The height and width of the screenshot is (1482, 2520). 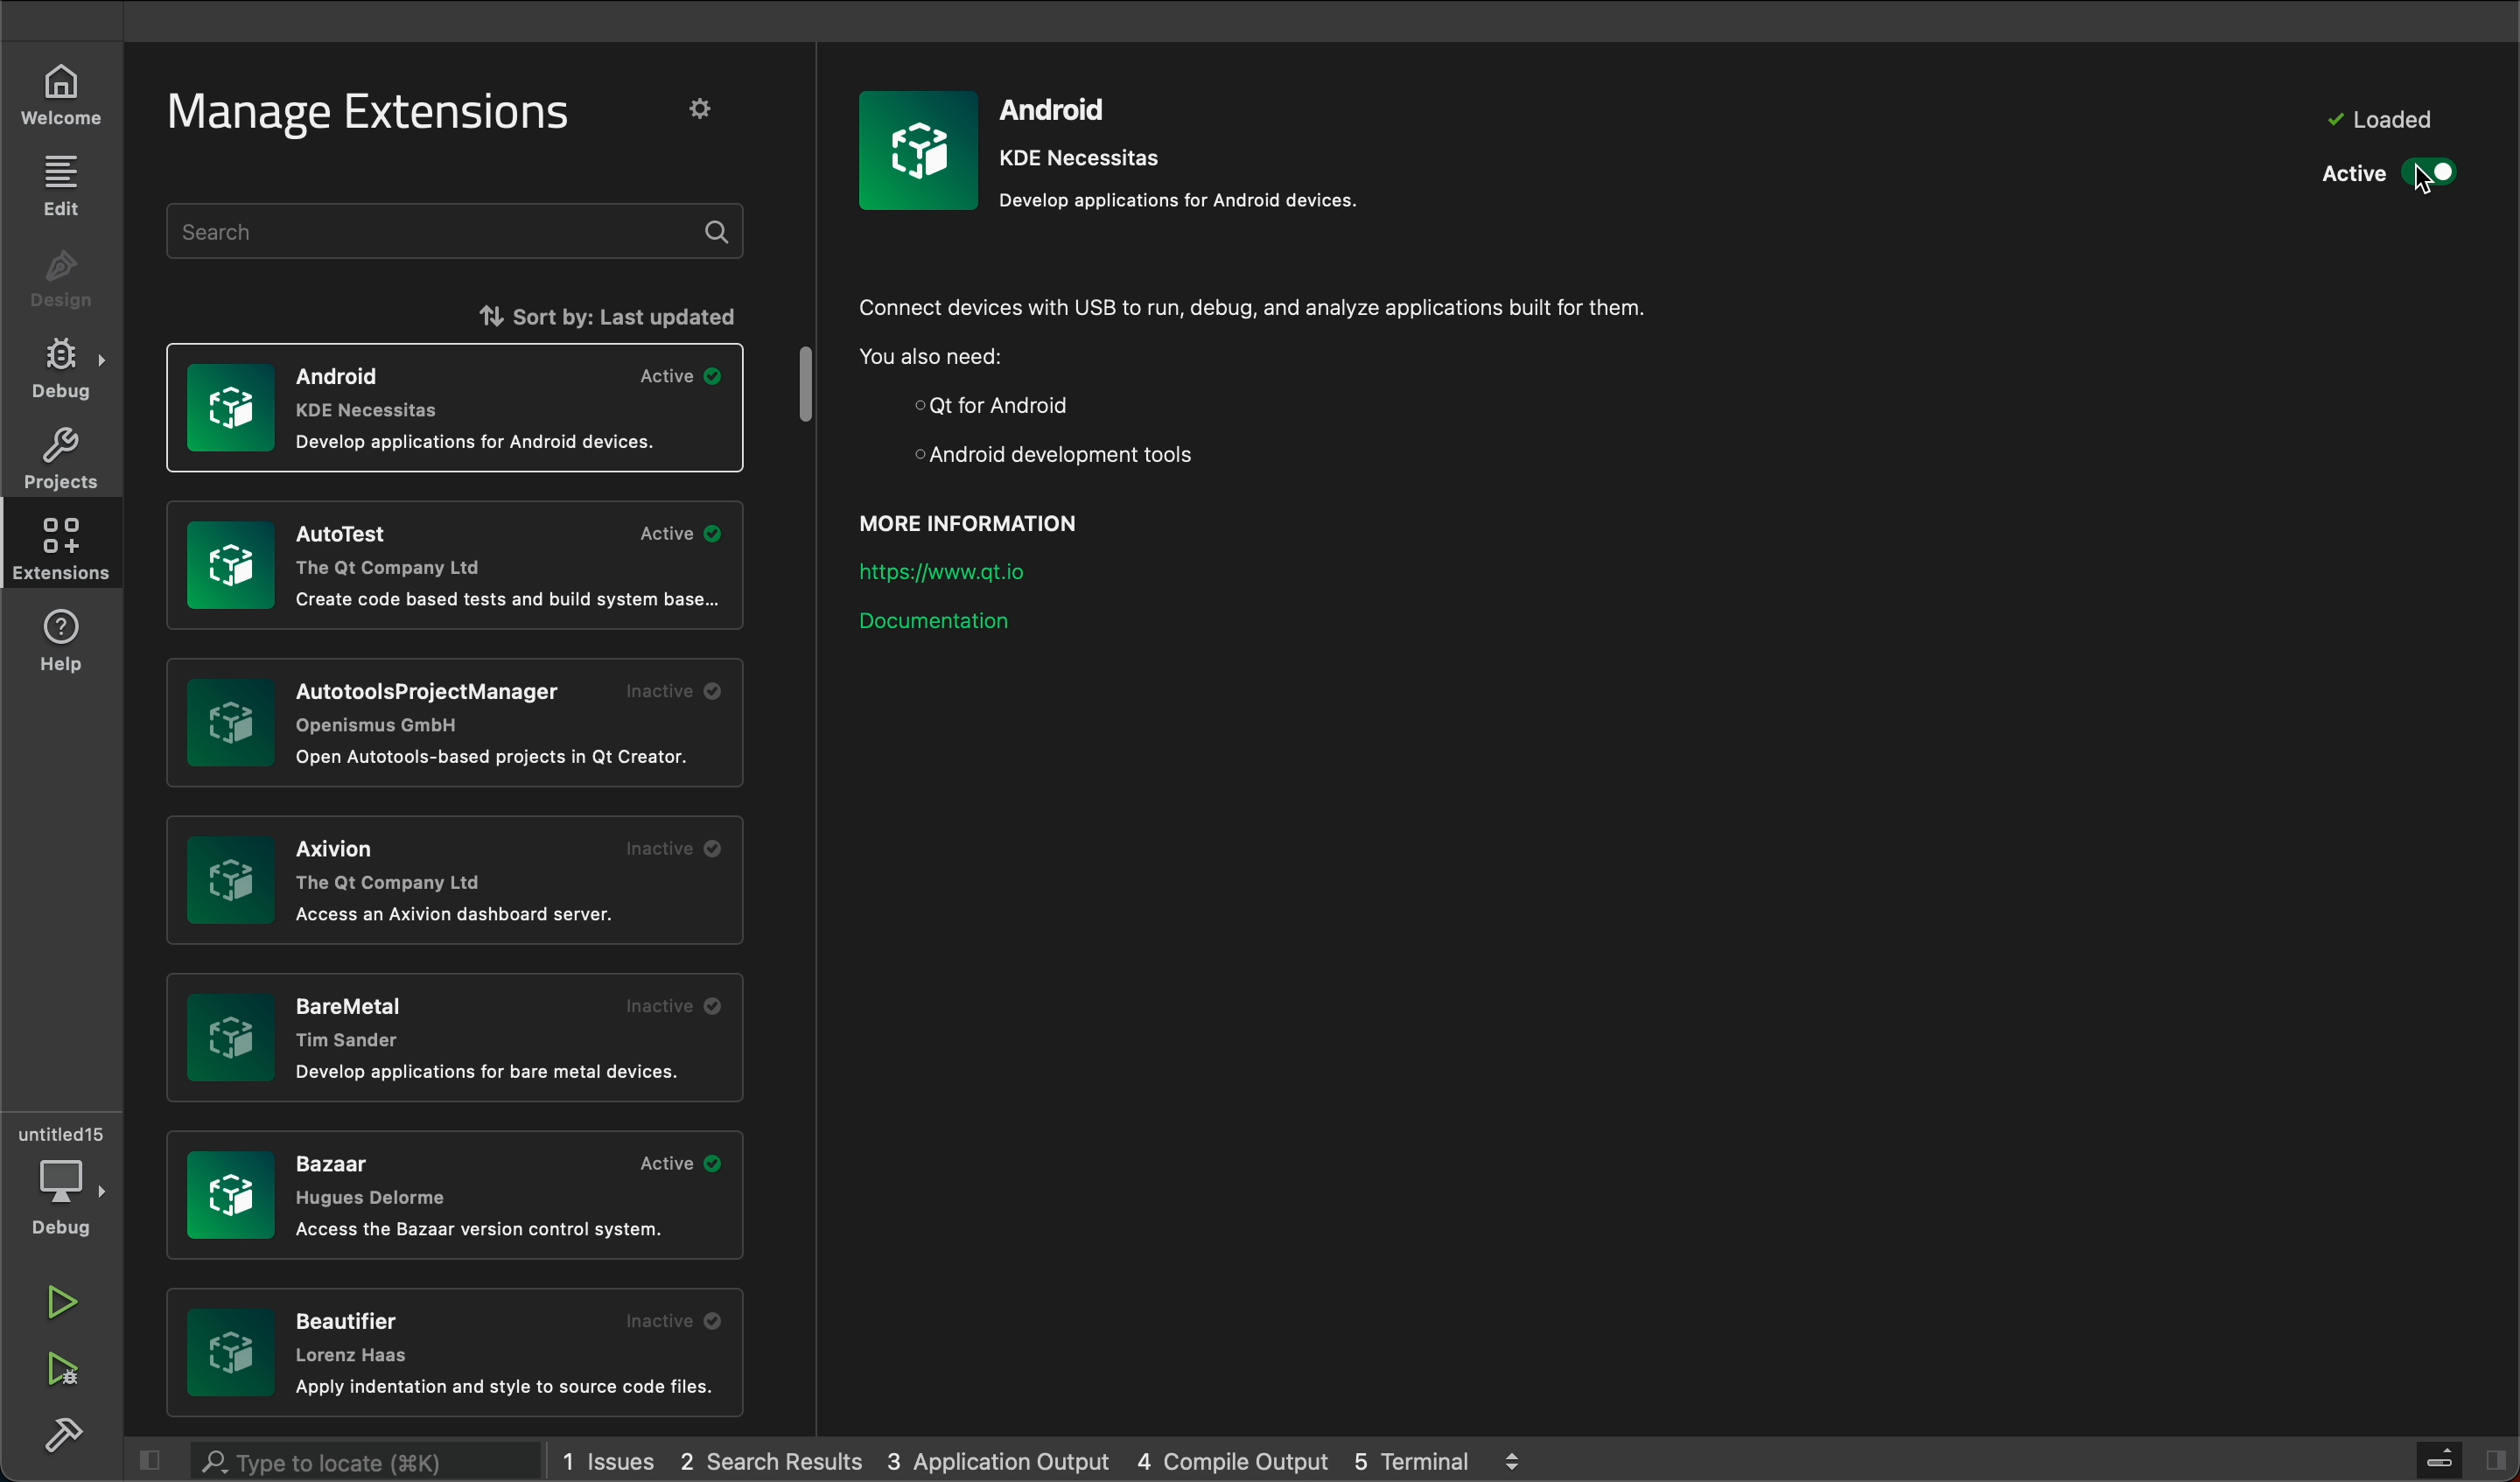 What do you see at coordinates (56, 367) in the screenshot?
I see `debug` at bounding box center [56, 367].